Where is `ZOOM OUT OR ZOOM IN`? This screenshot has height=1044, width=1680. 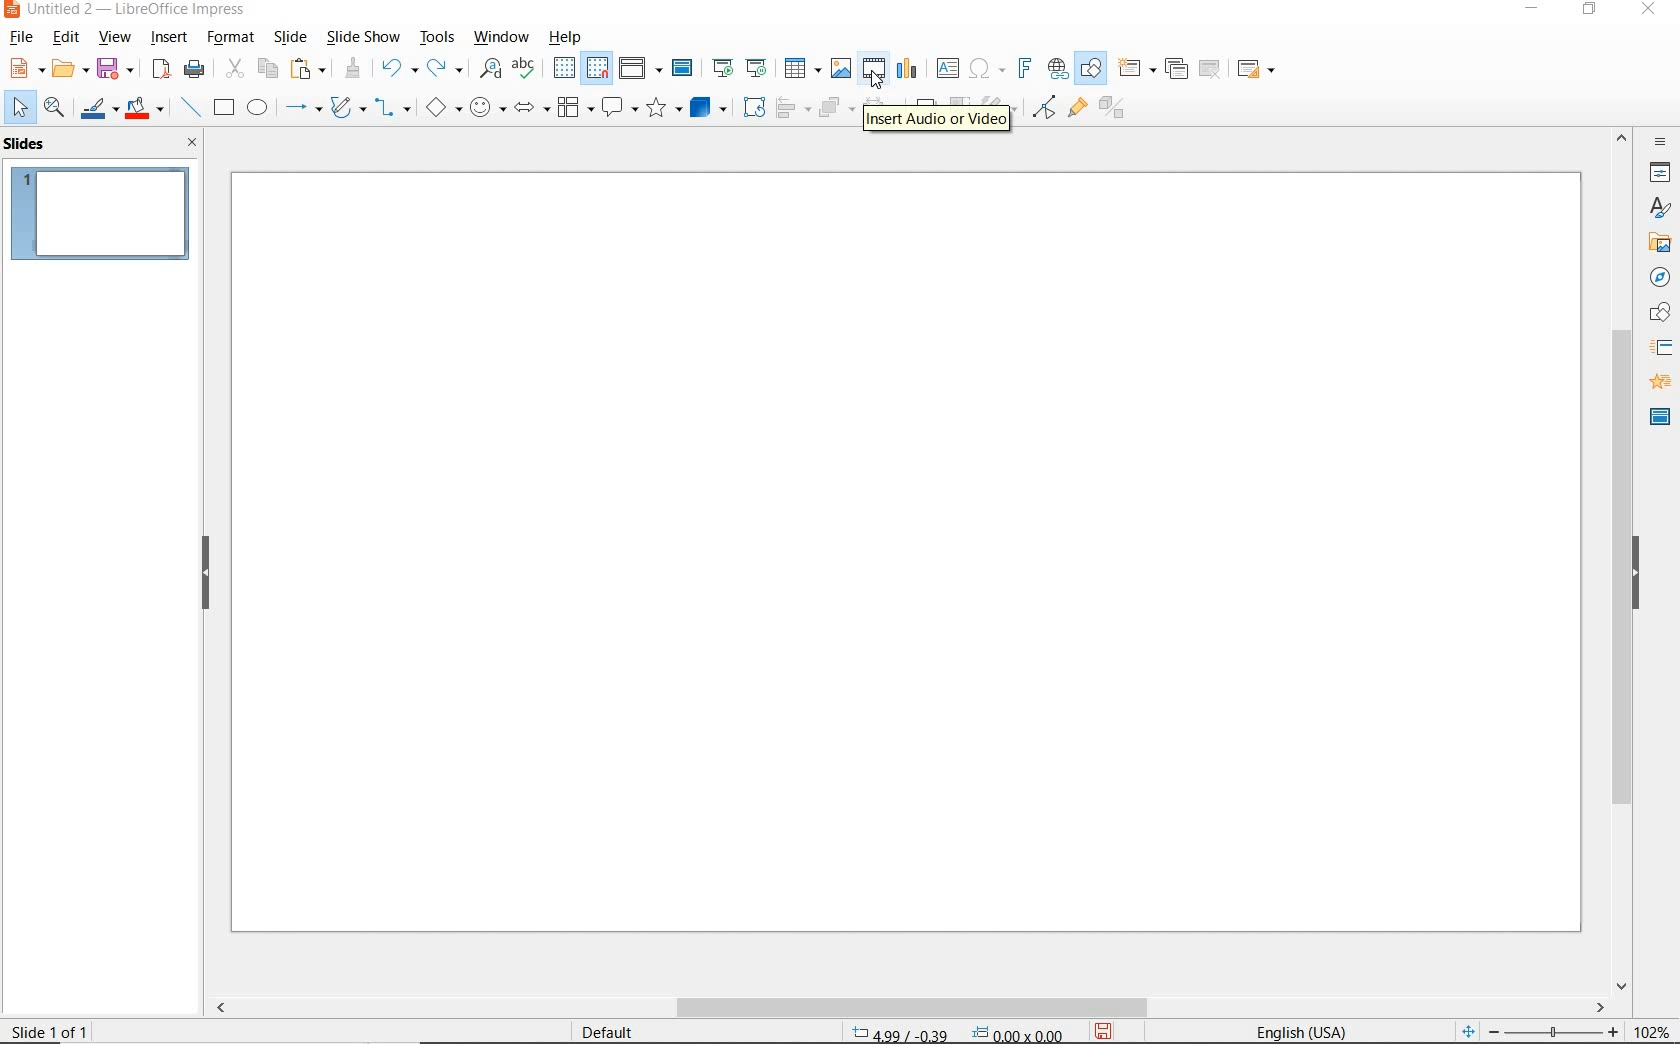
ZOOM OUT OR ZOOM IN is located at coordinates (1537, 1030).